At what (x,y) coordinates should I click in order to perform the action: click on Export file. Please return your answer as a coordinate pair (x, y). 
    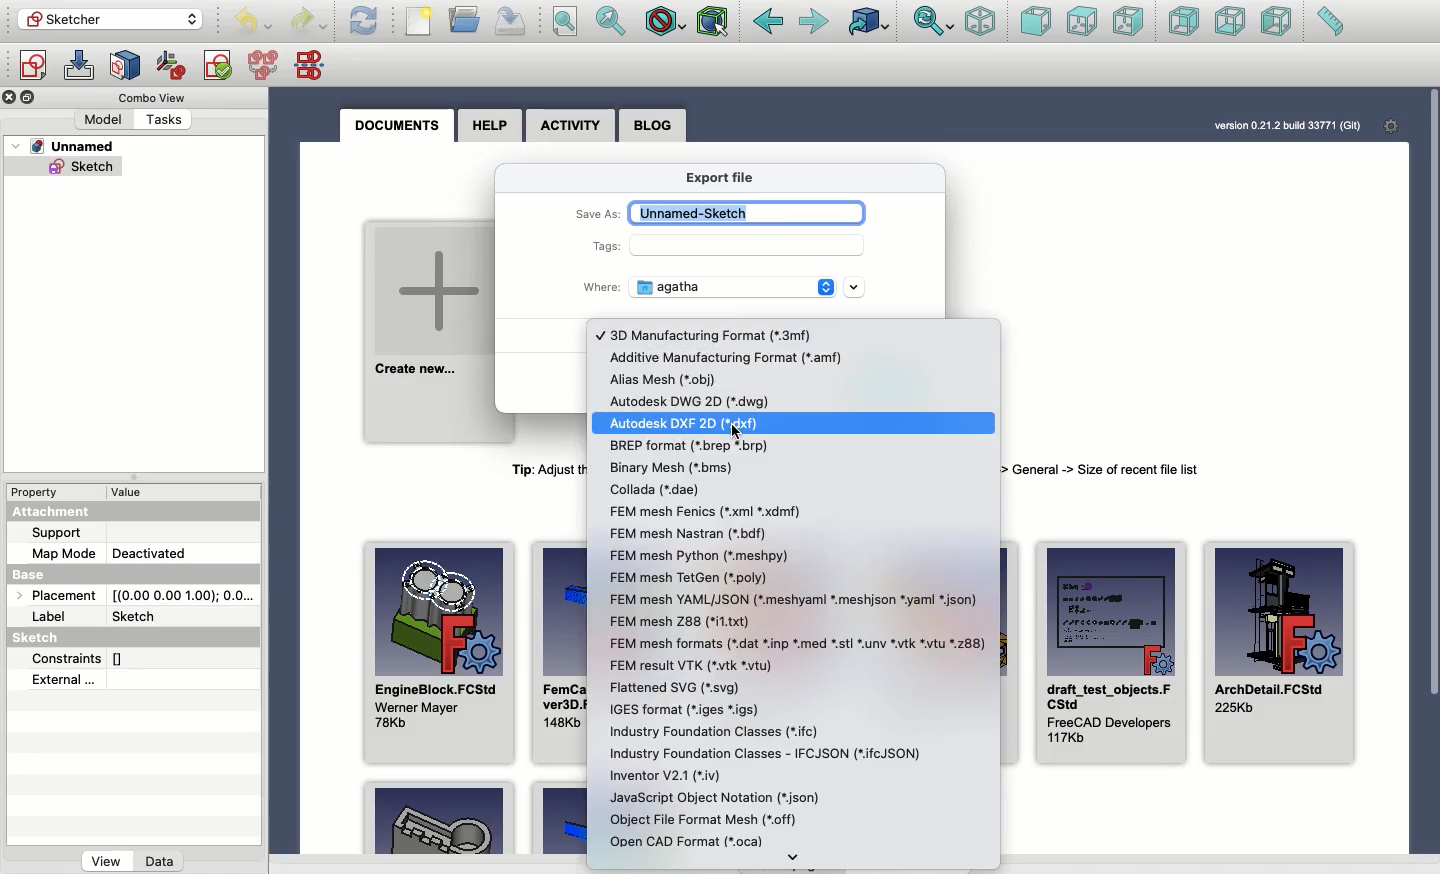
    Looking at the image, I should click on (733, 179).